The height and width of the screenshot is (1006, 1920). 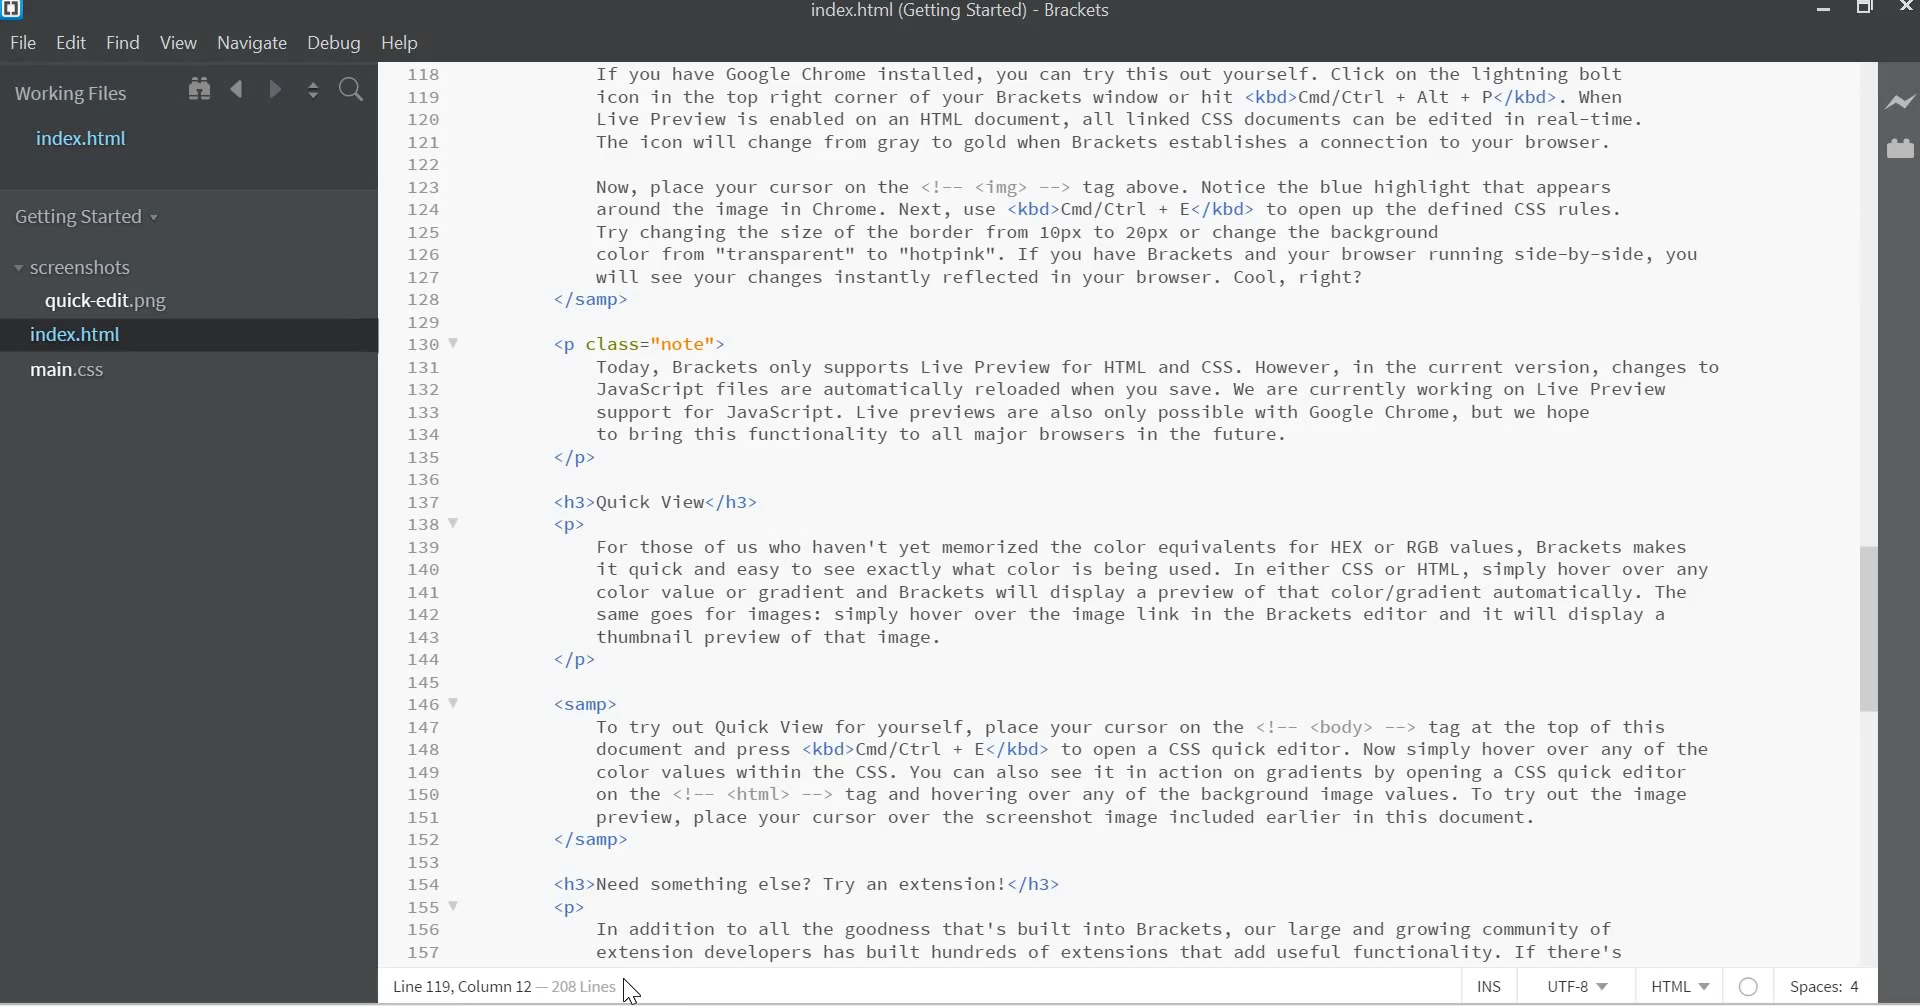 What do you see at coordinates (1820, 9) in the screenshot?
I see `minimize` at bounding box center [1820, 9].